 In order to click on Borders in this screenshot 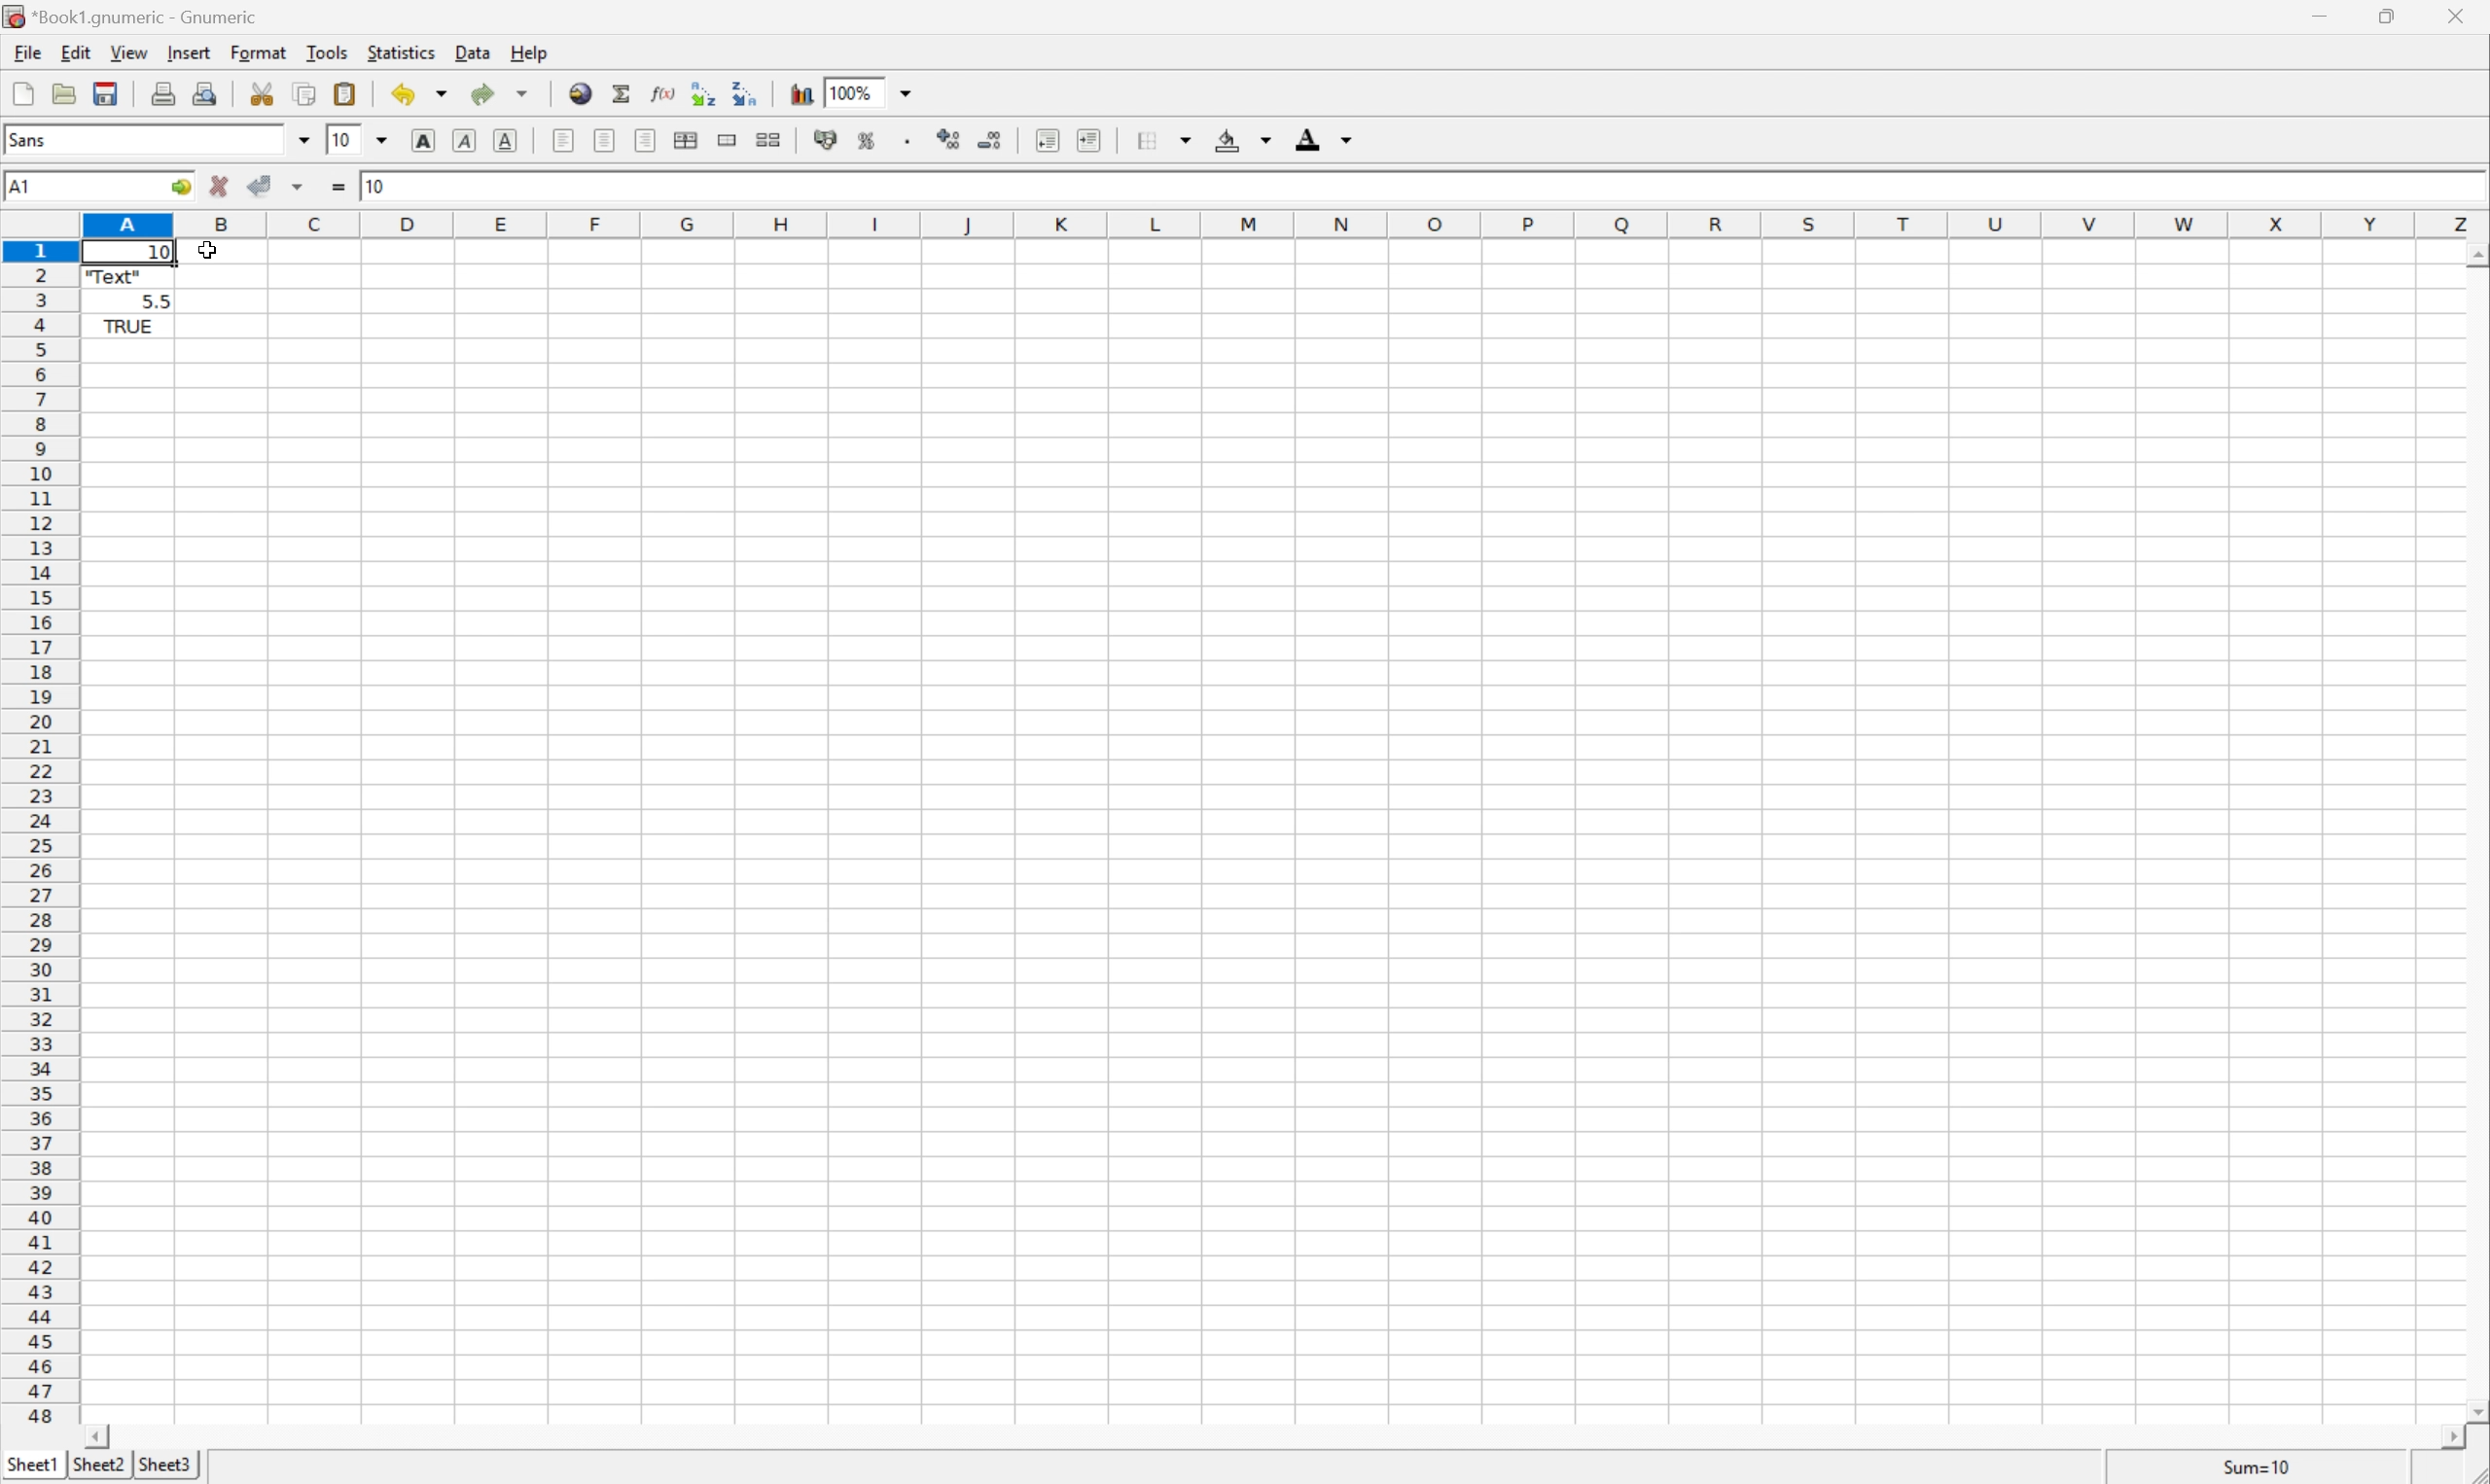, I will do `click(1163, 139)`.